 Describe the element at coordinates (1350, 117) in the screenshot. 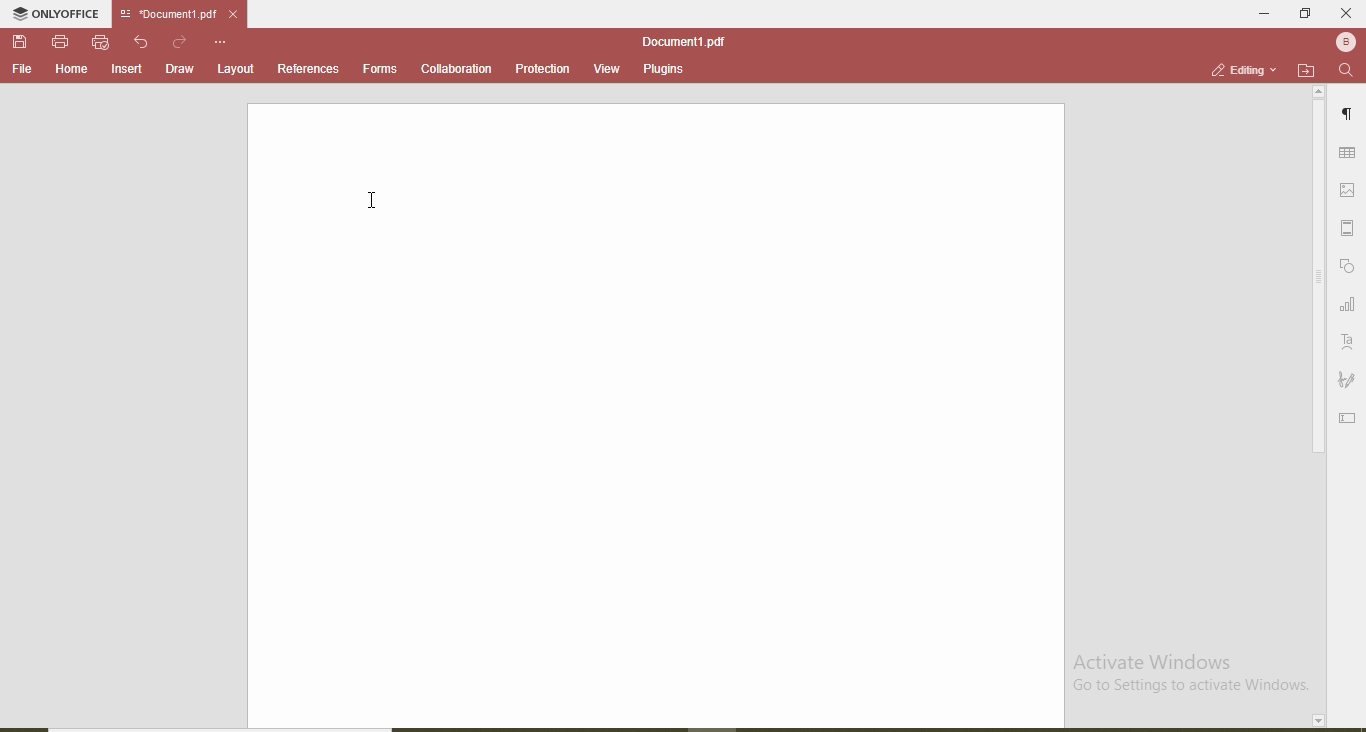

I see `paragraph` at that location.